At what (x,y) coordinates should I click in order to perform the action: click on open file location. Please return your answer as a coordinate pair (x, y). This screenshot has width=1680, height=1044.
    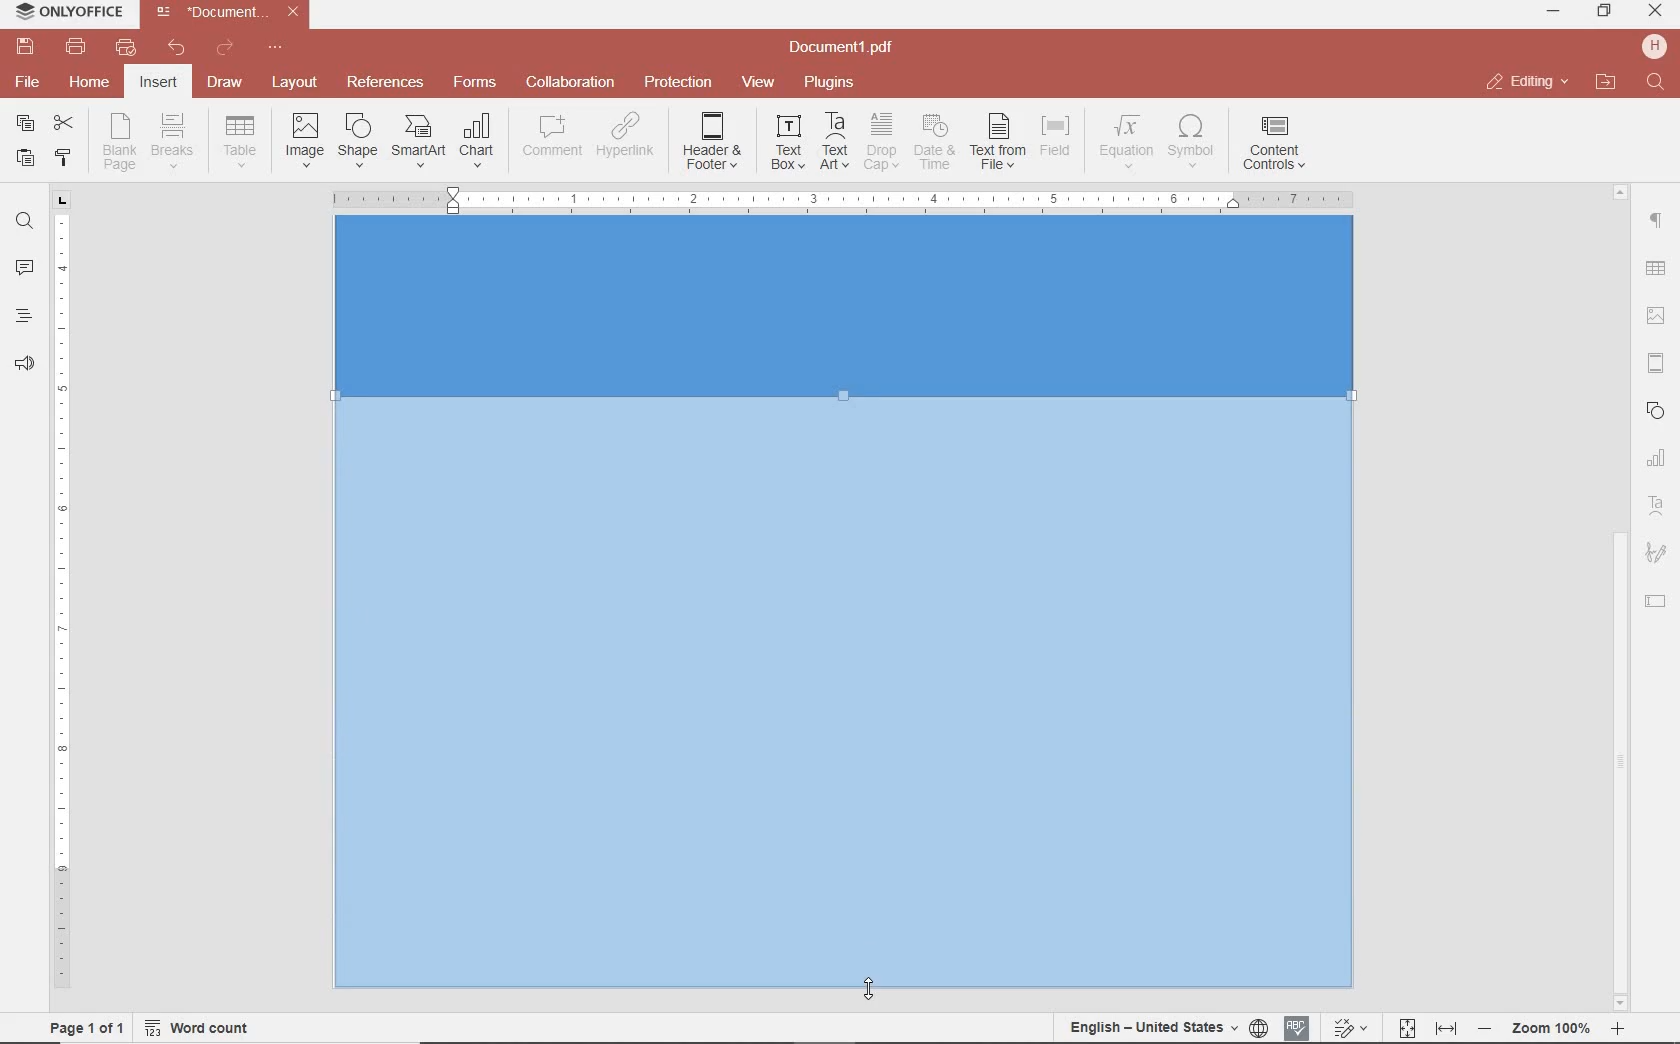
    Looking at the image, I should click on (1606, 83).